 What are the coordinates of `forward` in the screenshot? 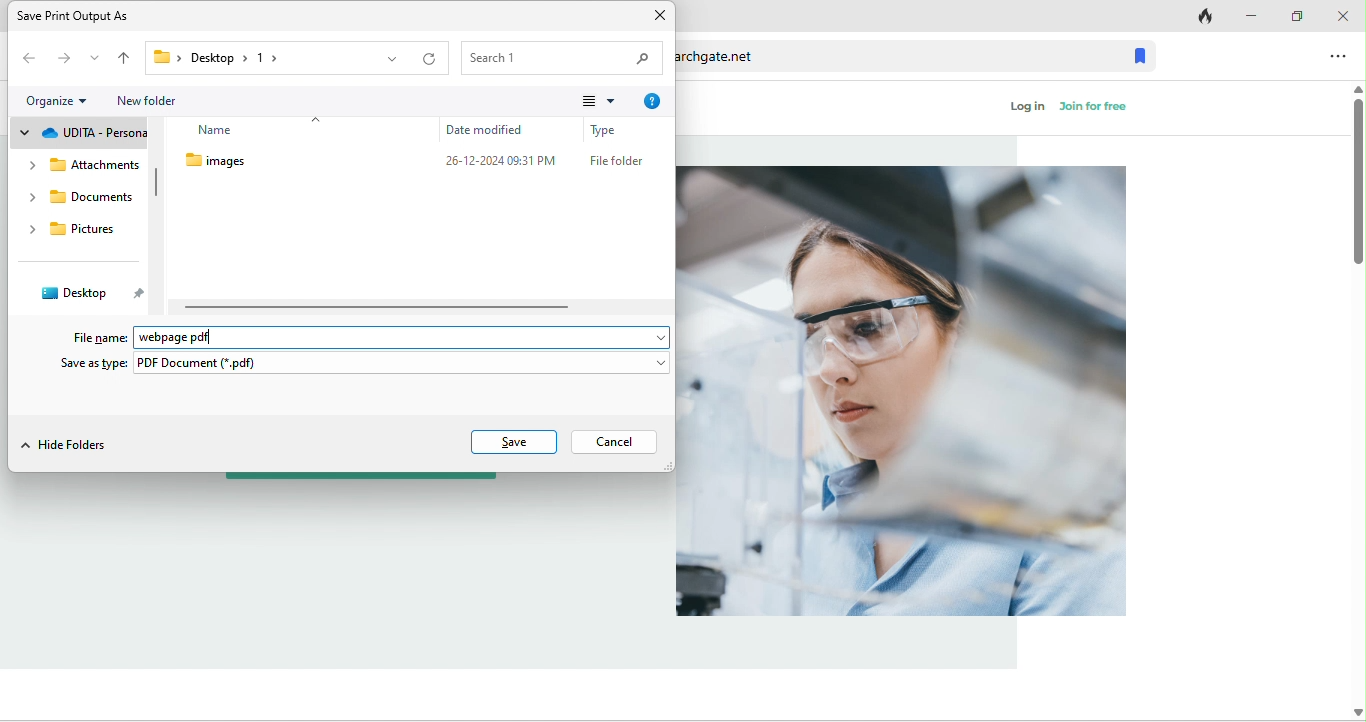 It's located at (60, 59).